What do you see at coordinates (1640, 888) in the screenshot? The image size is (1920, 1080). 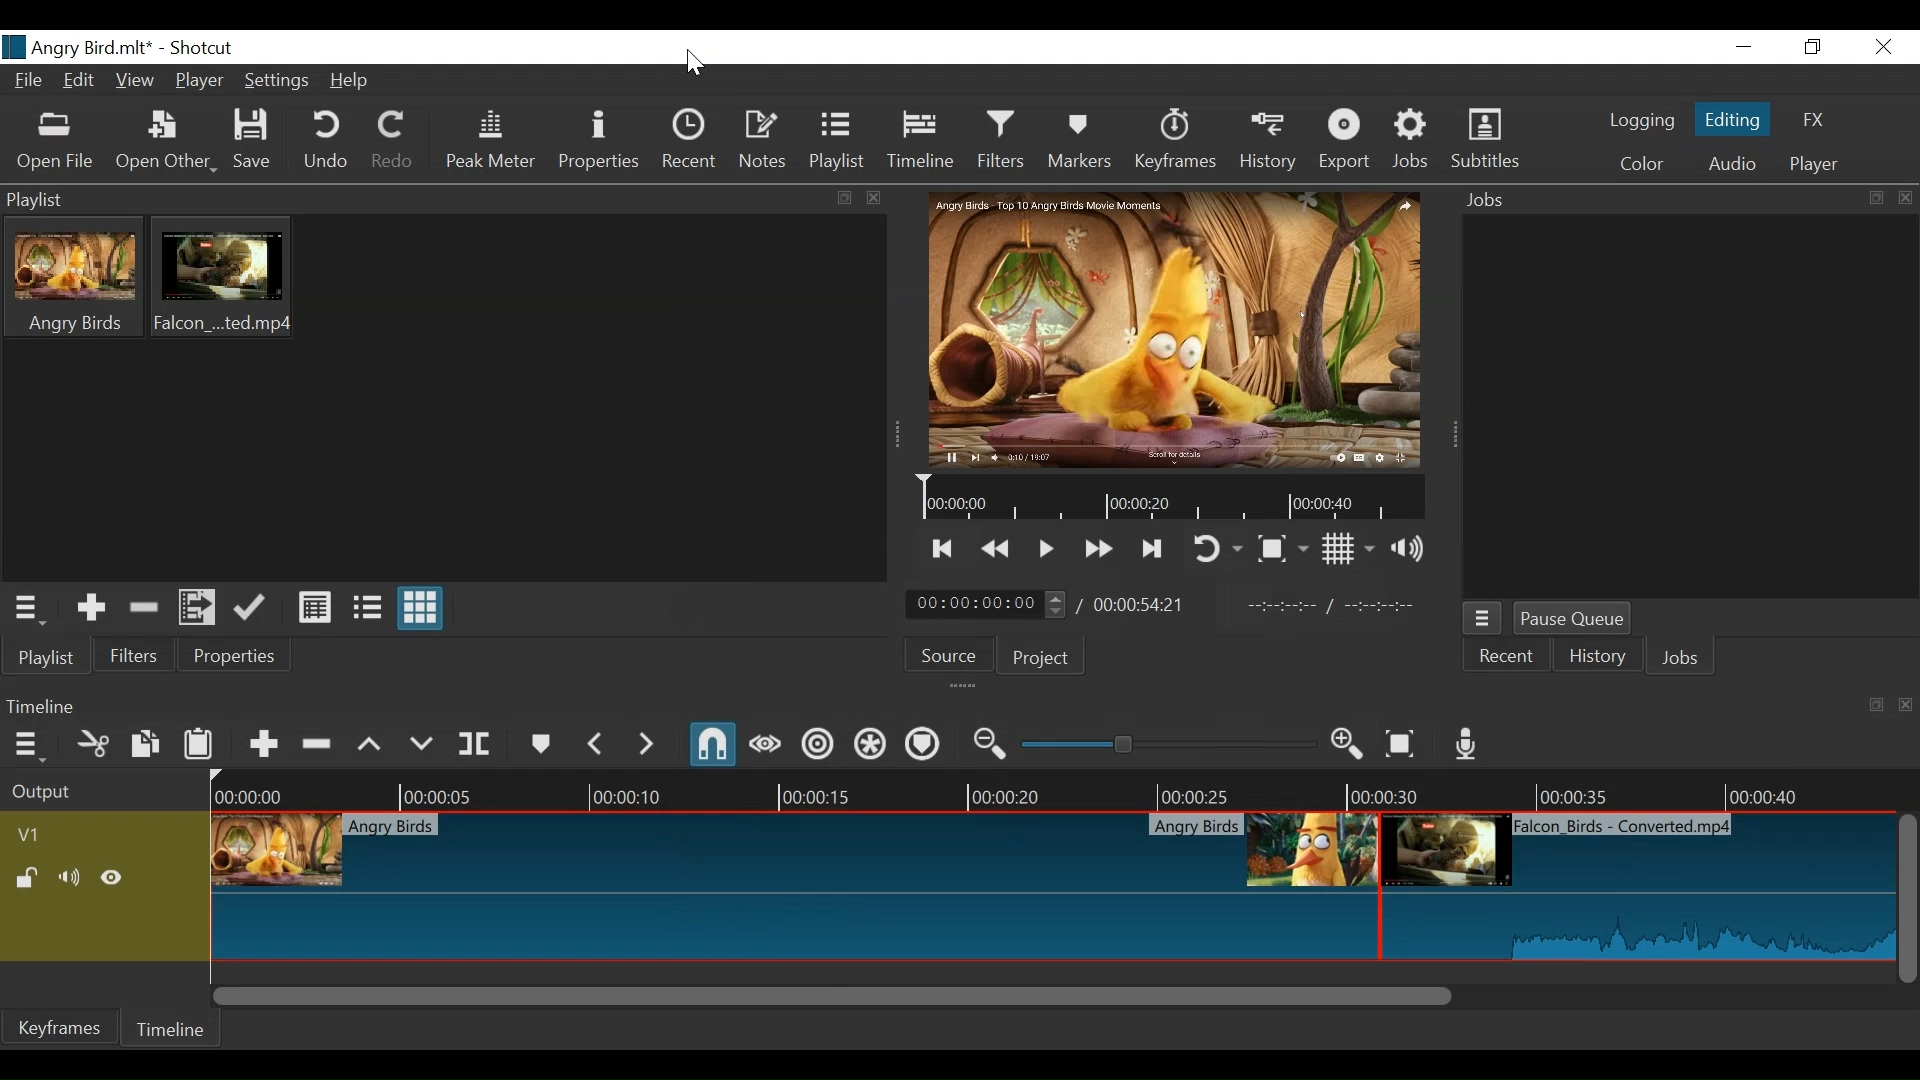 I see `Clip ` at bounding box center [1640, 888].